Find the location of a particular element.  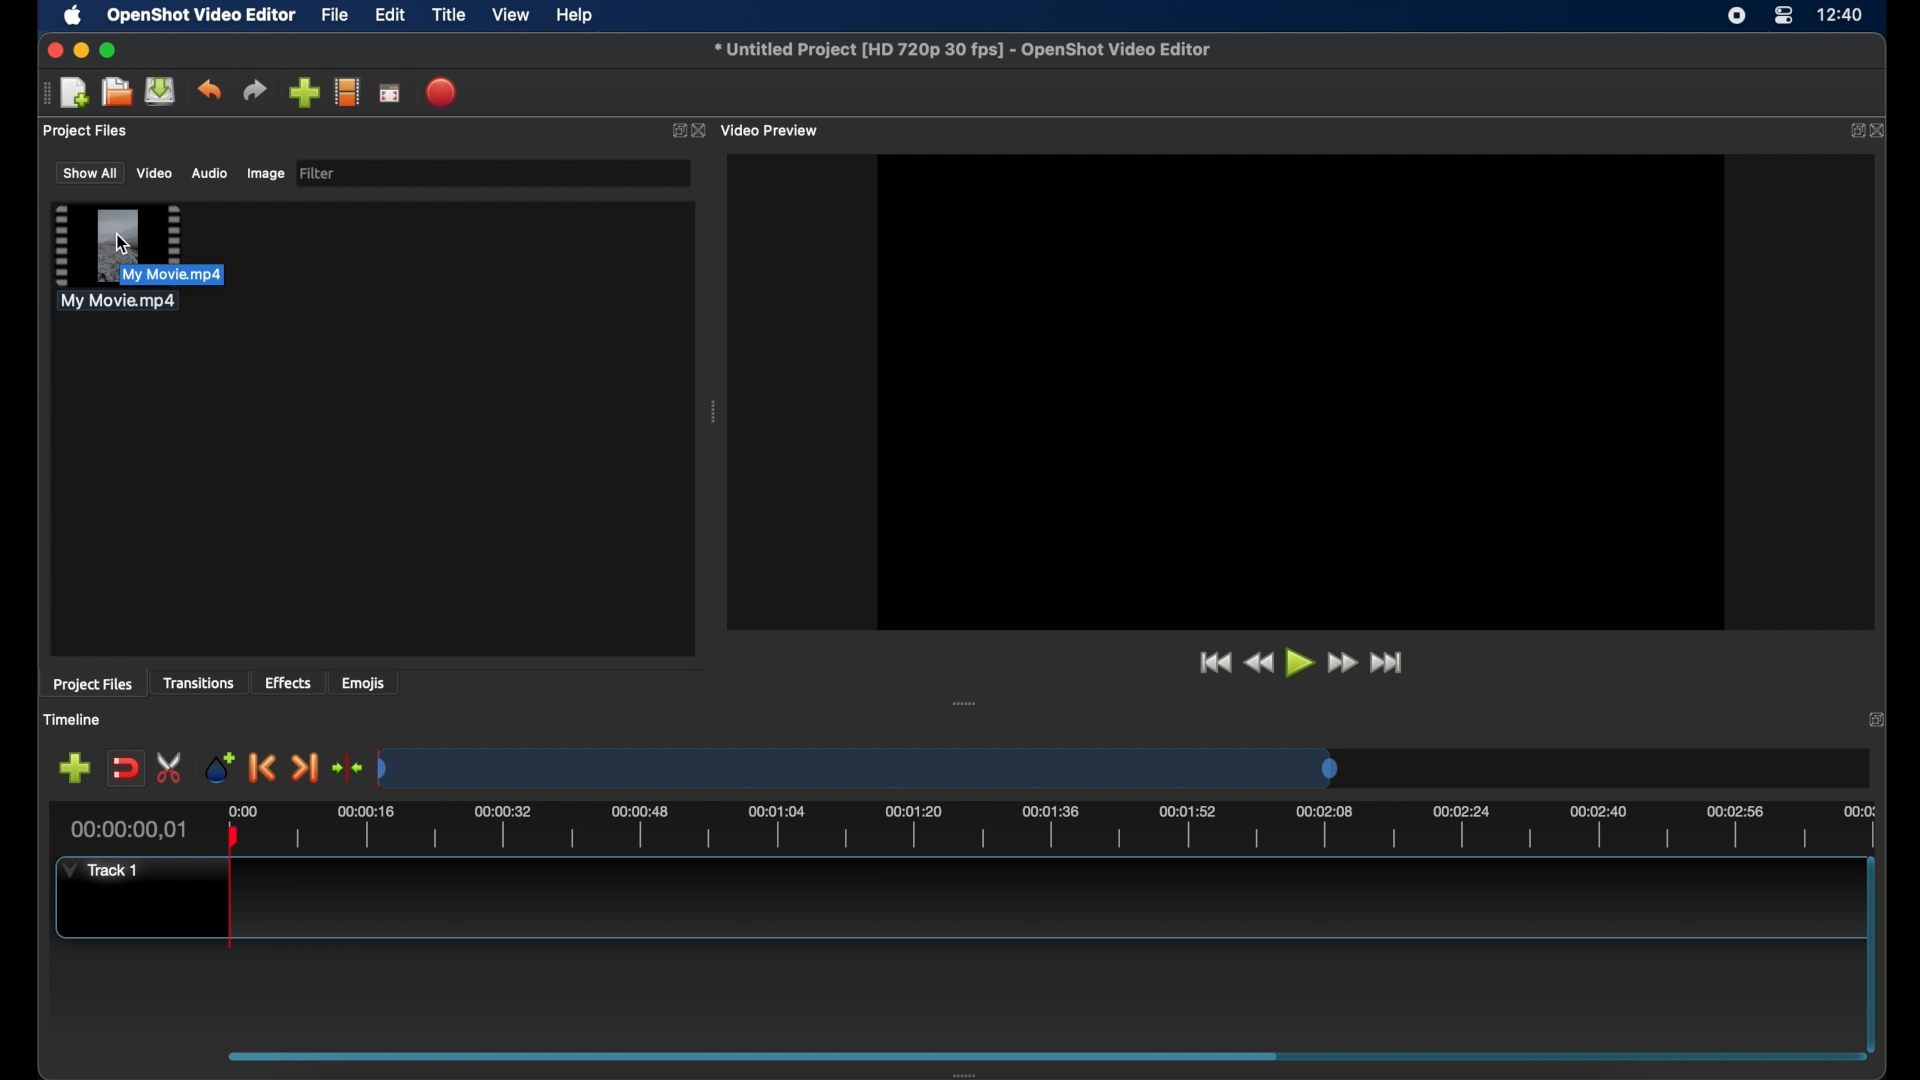

project files is located at coordinates (86, 131).